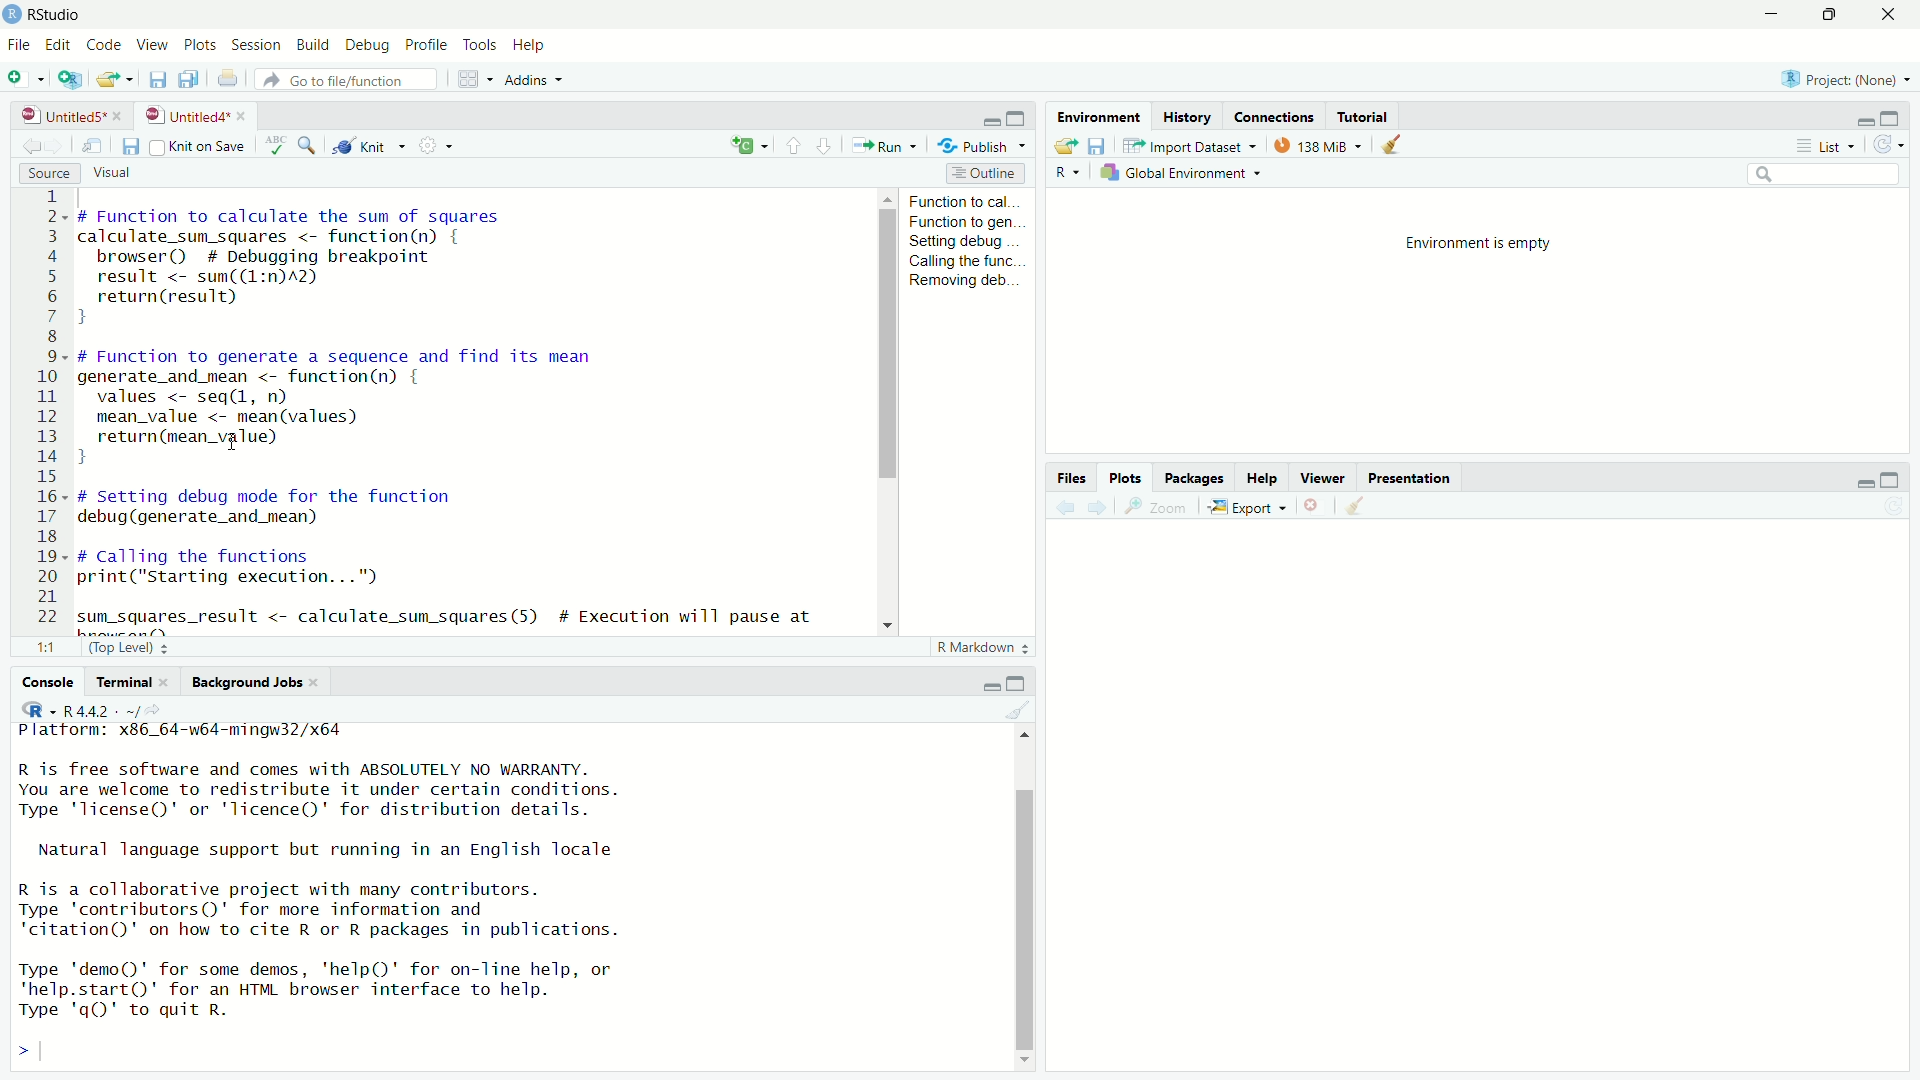 The image size is (1920, 1080). Describe the element at coordinates (1072, 478) in the screenshot. I see `files` at that location.